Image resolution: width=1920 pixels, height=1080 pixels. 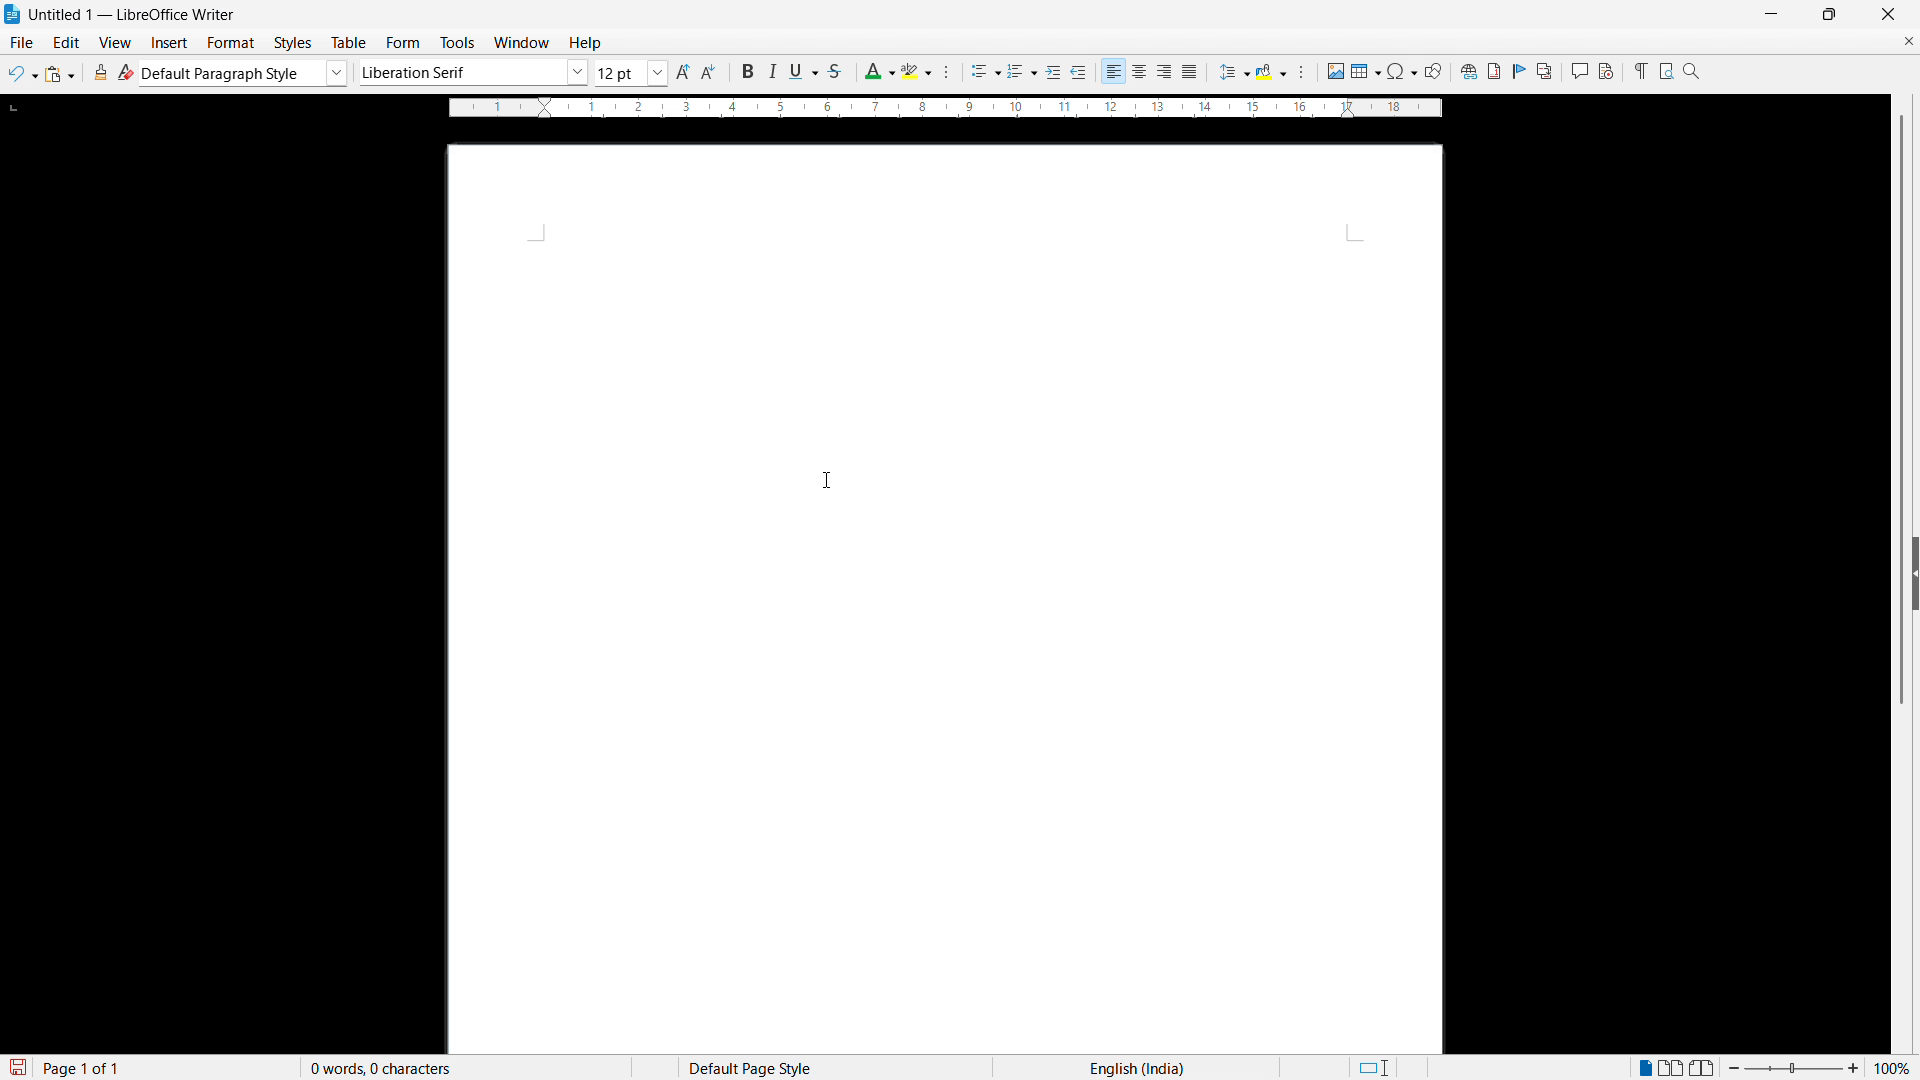 I want to click on form , so click(x=403, y=43).